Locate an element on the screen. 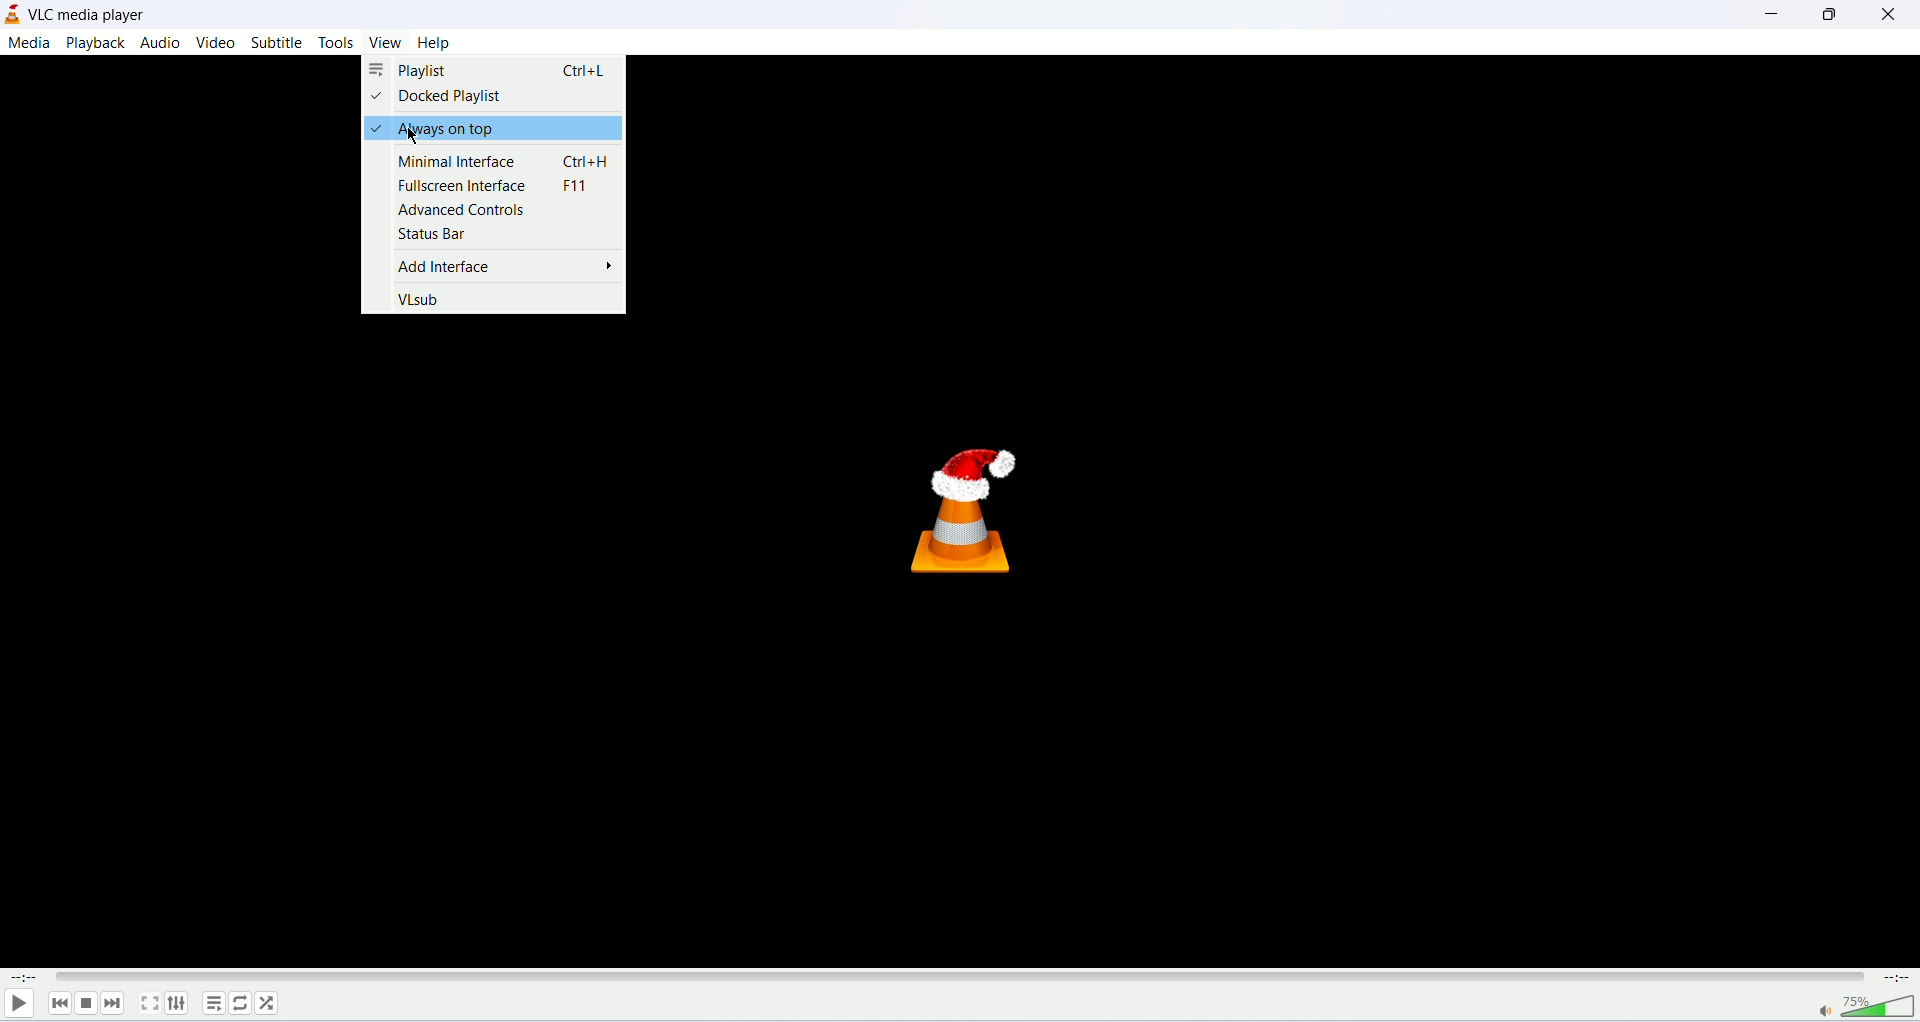  vlc media player logo is located at coordinates (970, 499).